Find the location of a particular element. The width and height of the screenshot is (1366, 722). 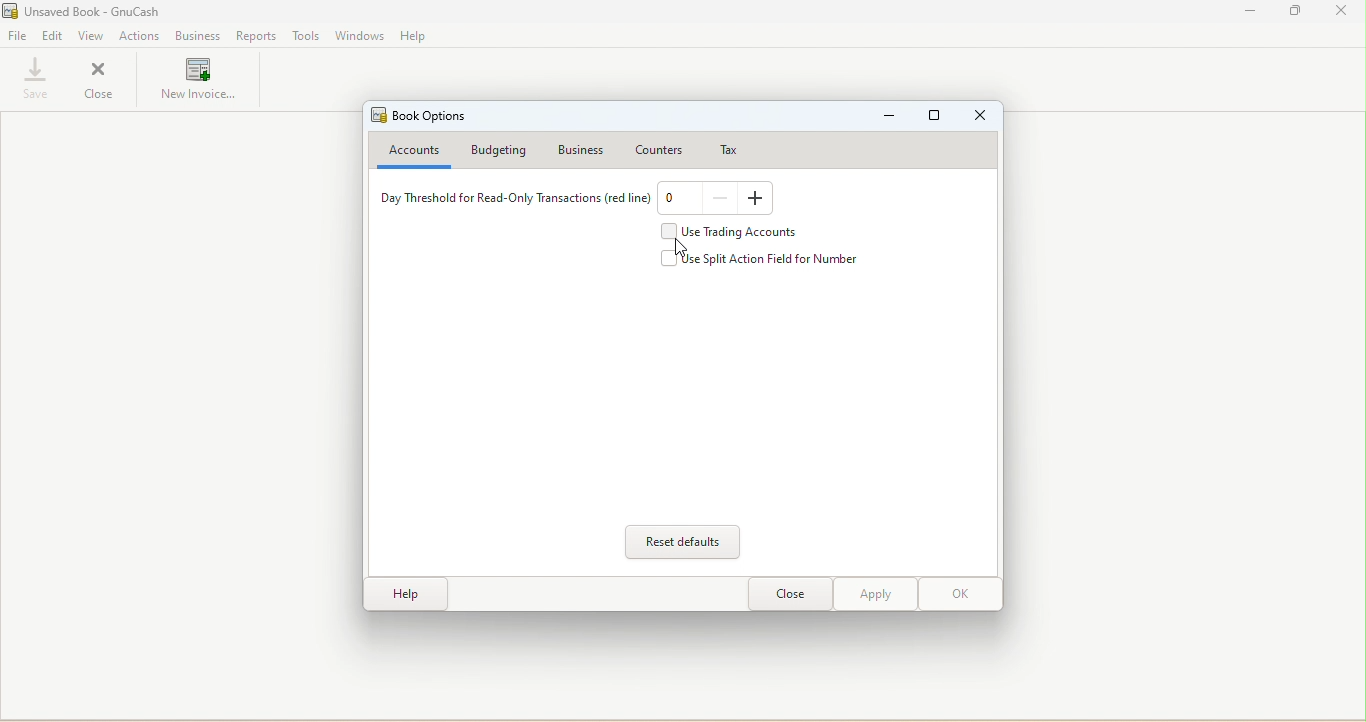

OK is located at coordinates (959, 594).